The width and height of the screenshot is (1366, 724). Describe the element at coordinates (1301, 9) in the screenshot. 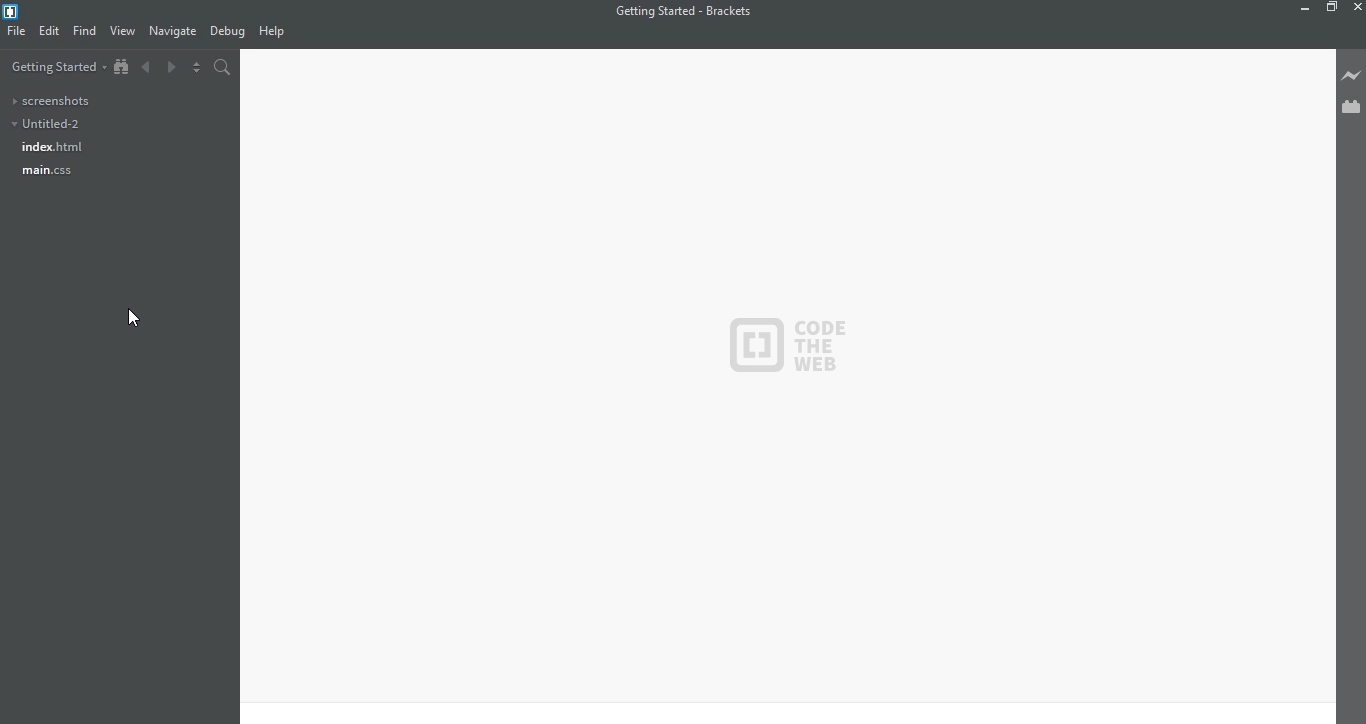

I see `minimize` at that location.